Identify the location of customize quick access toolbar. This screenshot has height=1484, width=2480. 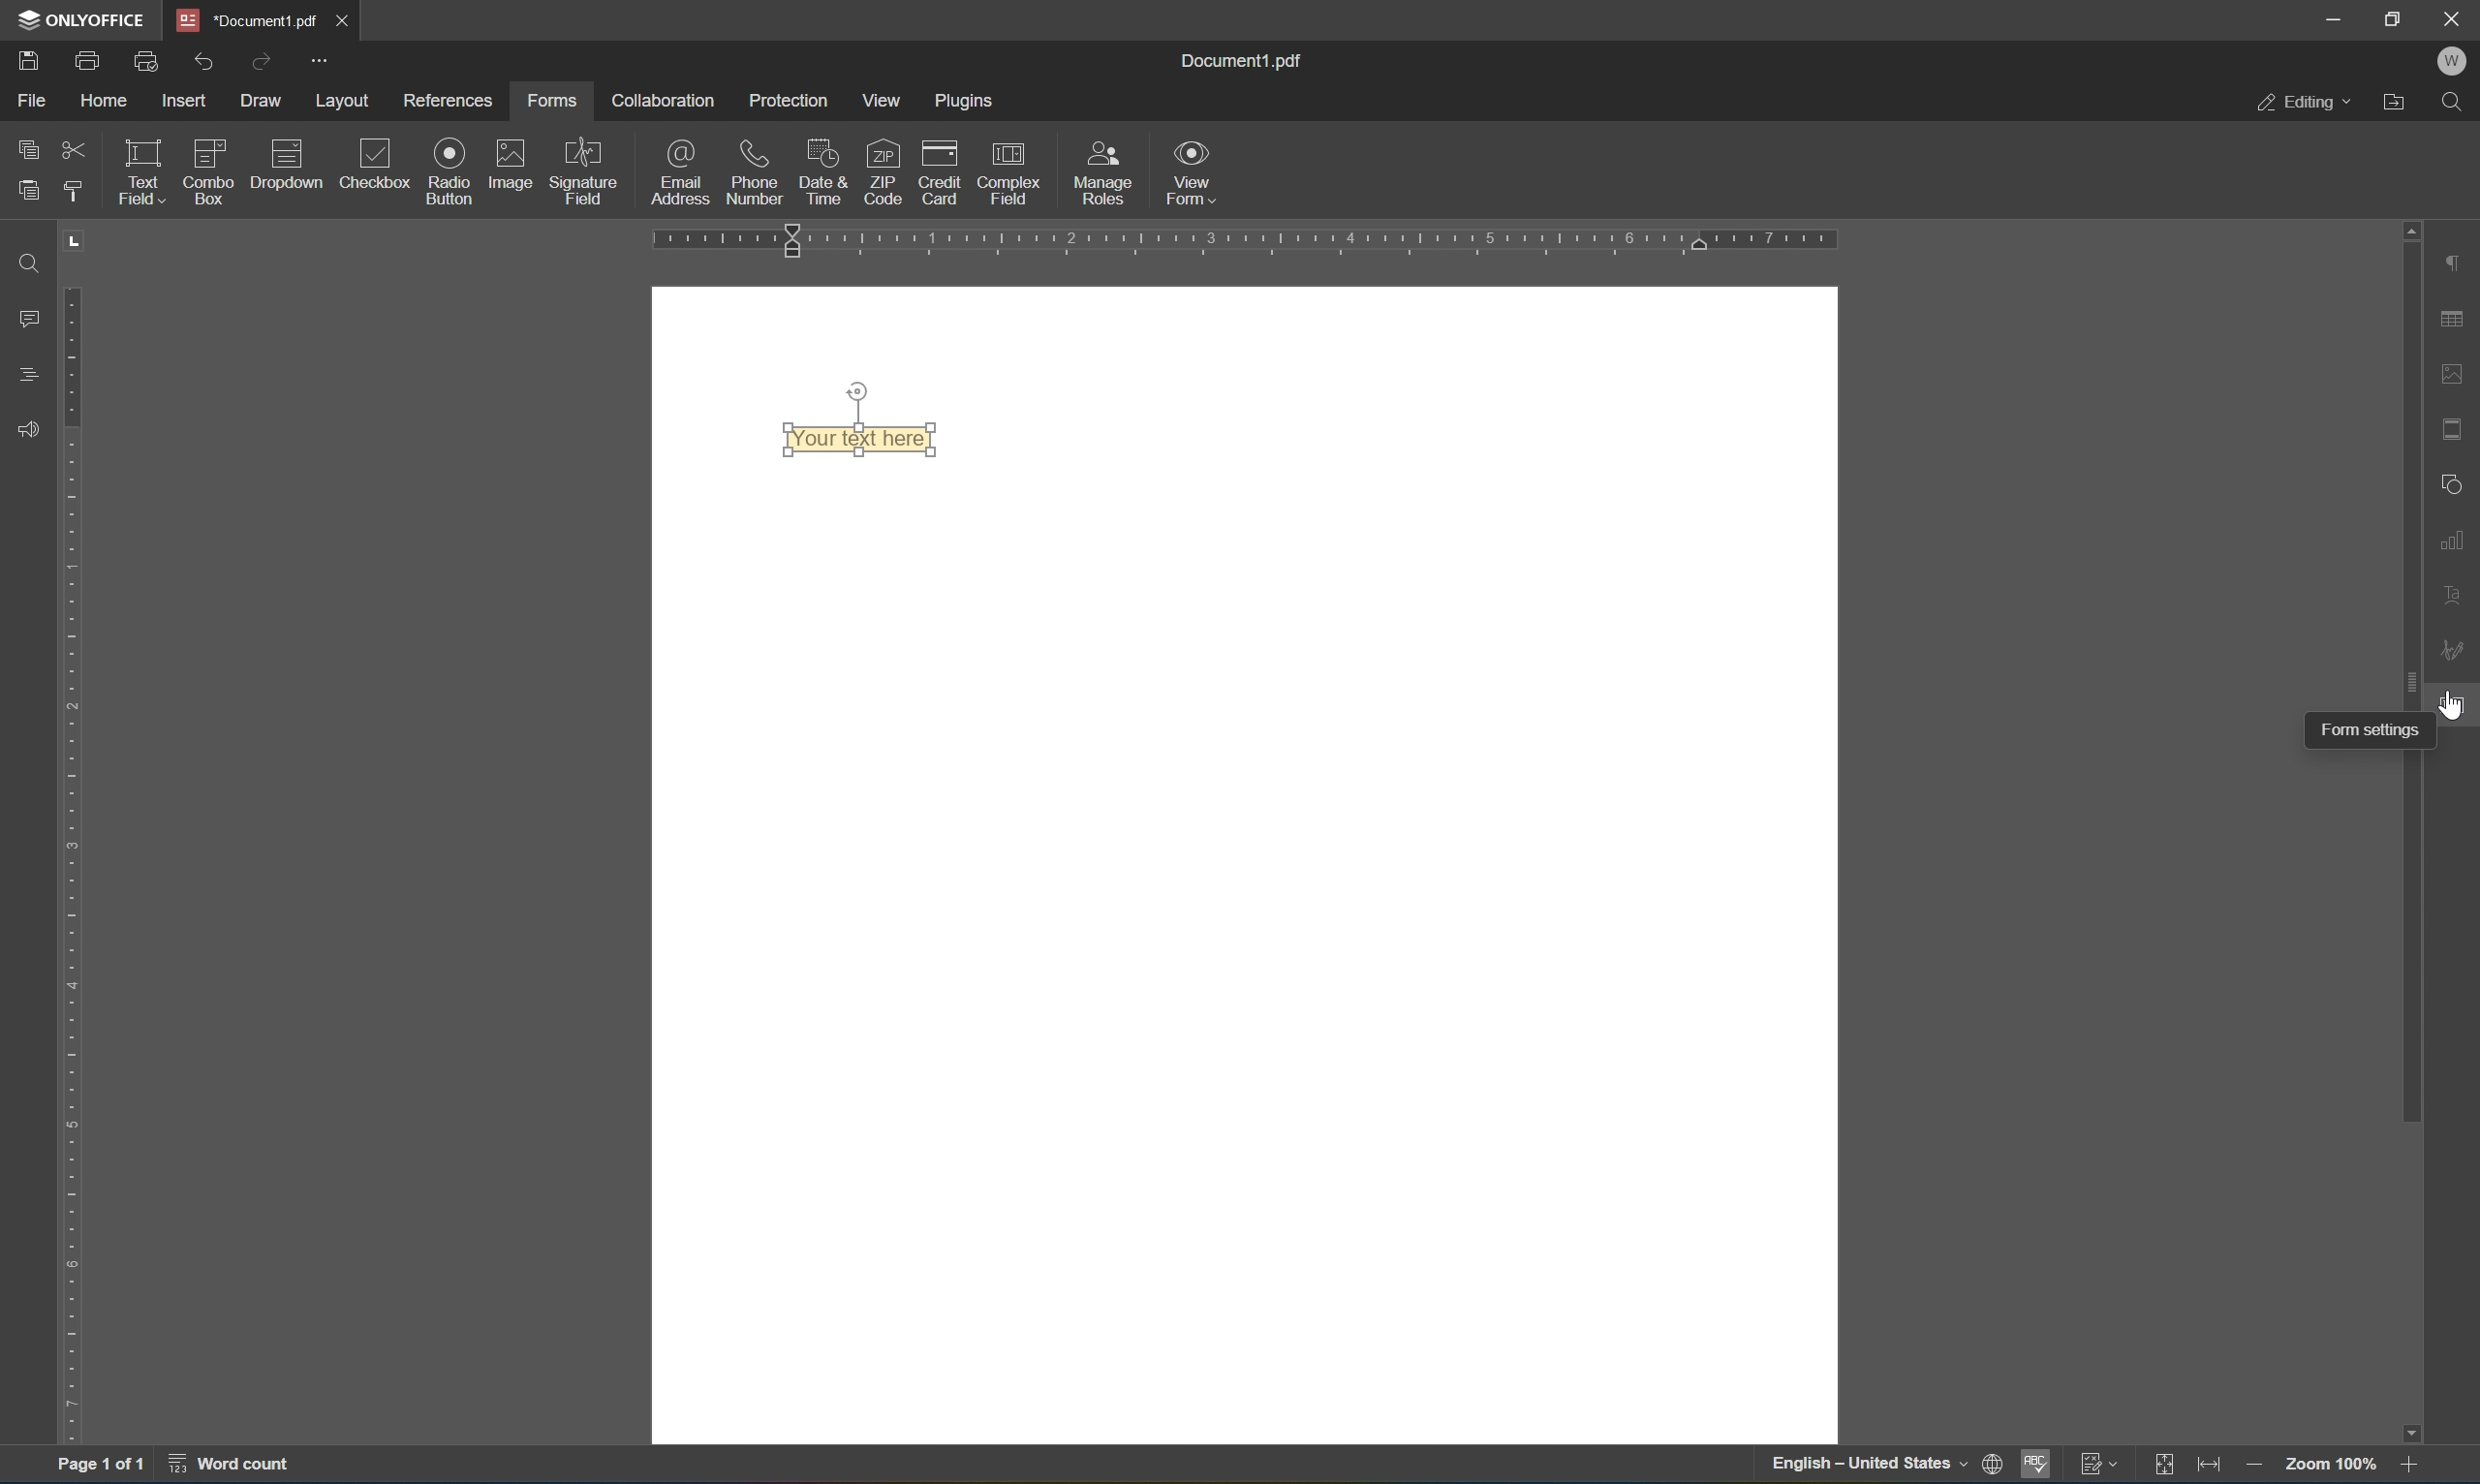
(316, 59).